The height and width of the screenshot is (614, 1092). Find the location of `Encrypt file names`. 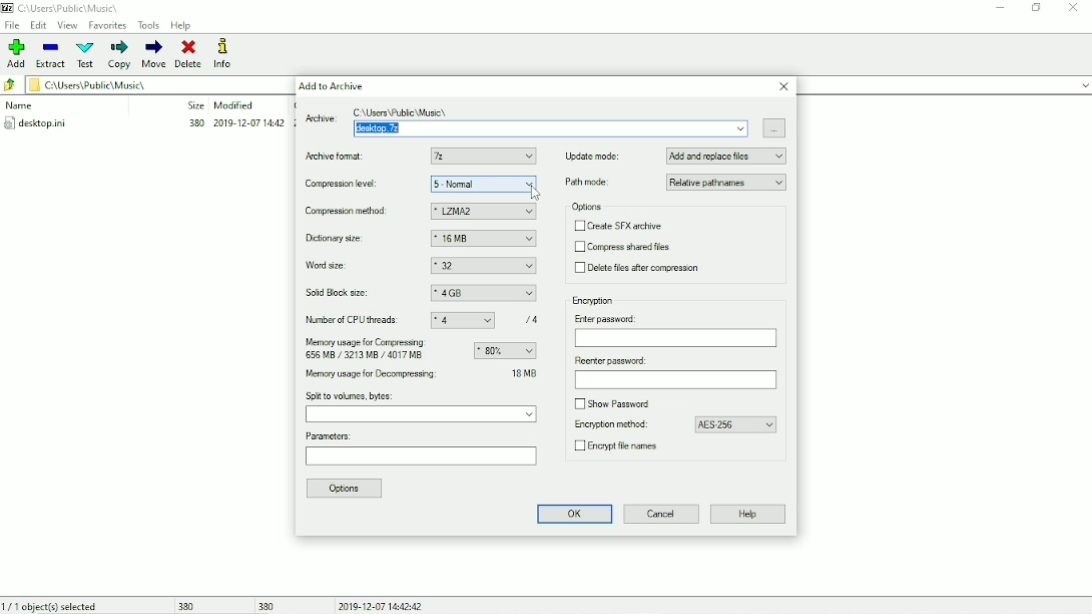

Encrypt file names is located at coordinates (621, 448).